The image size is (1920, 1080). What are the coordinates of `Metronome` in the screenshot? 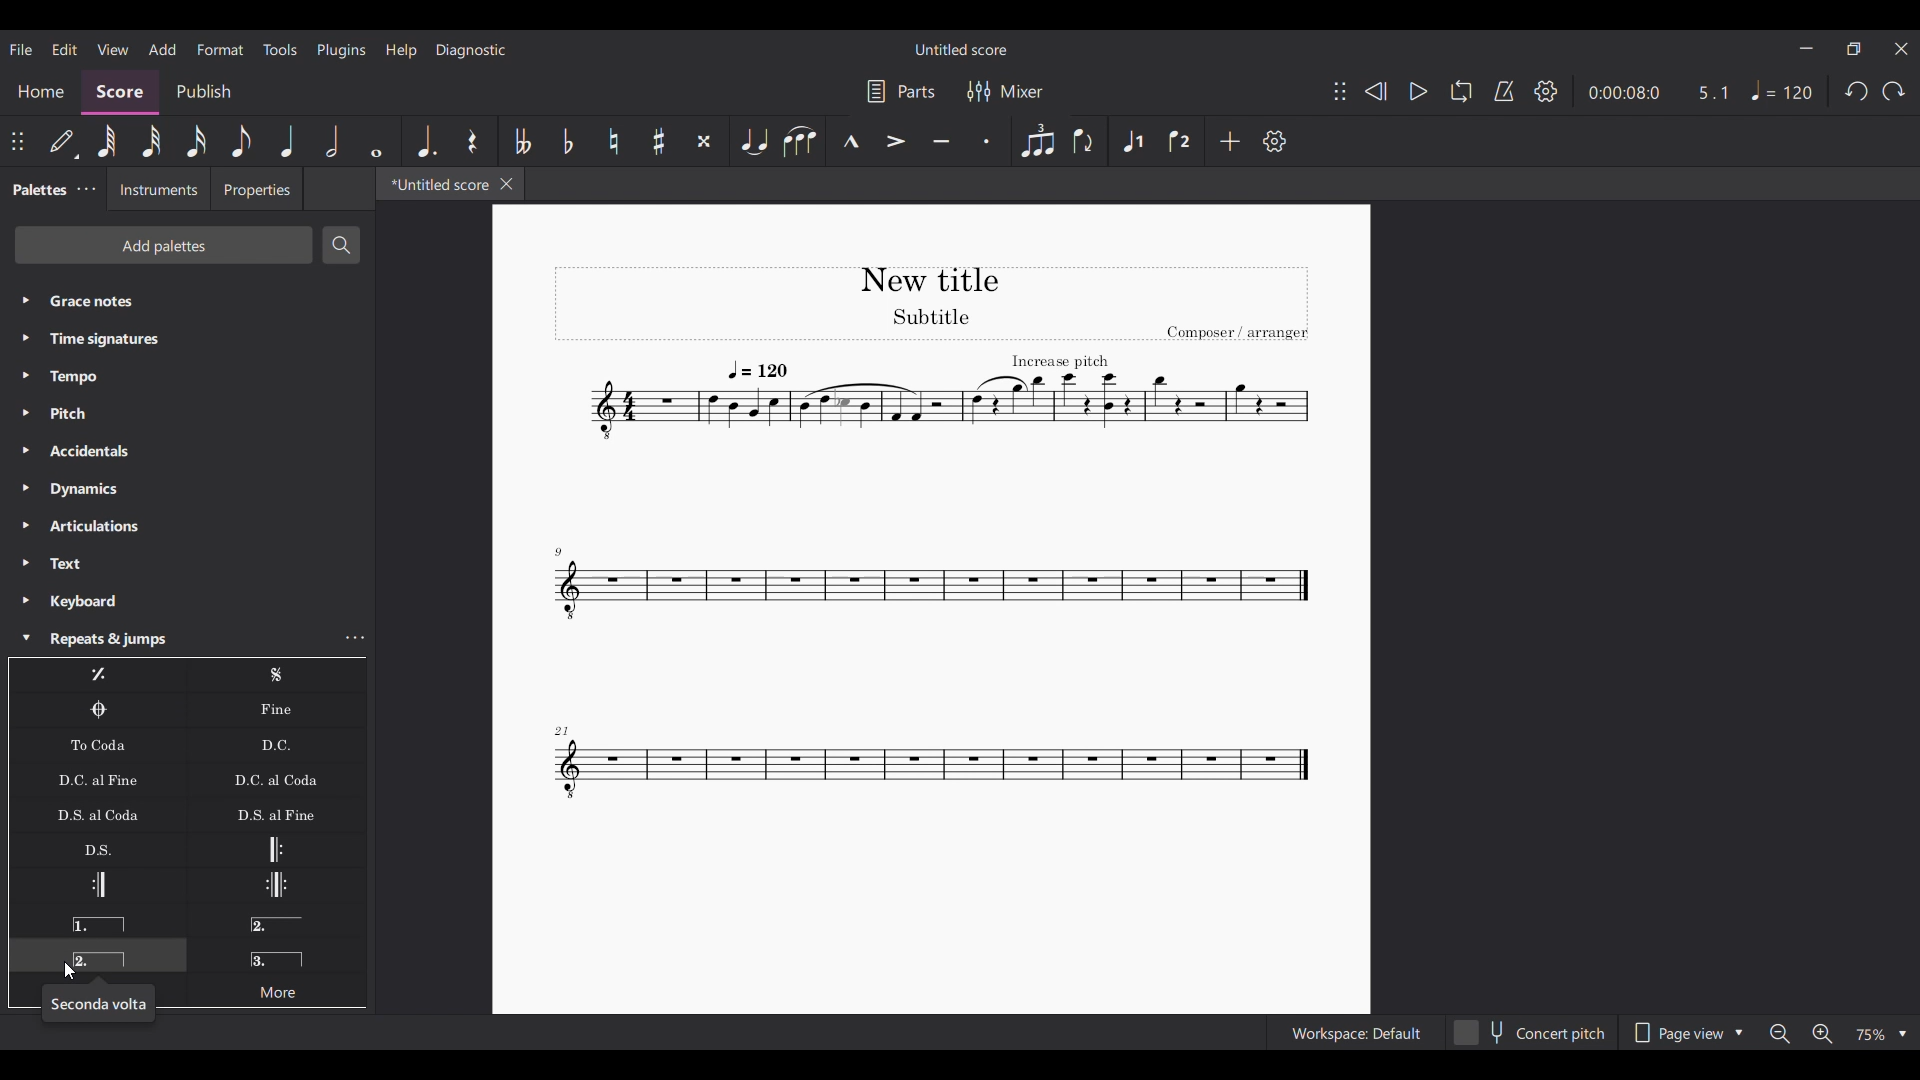 It's located at (1504, 91).